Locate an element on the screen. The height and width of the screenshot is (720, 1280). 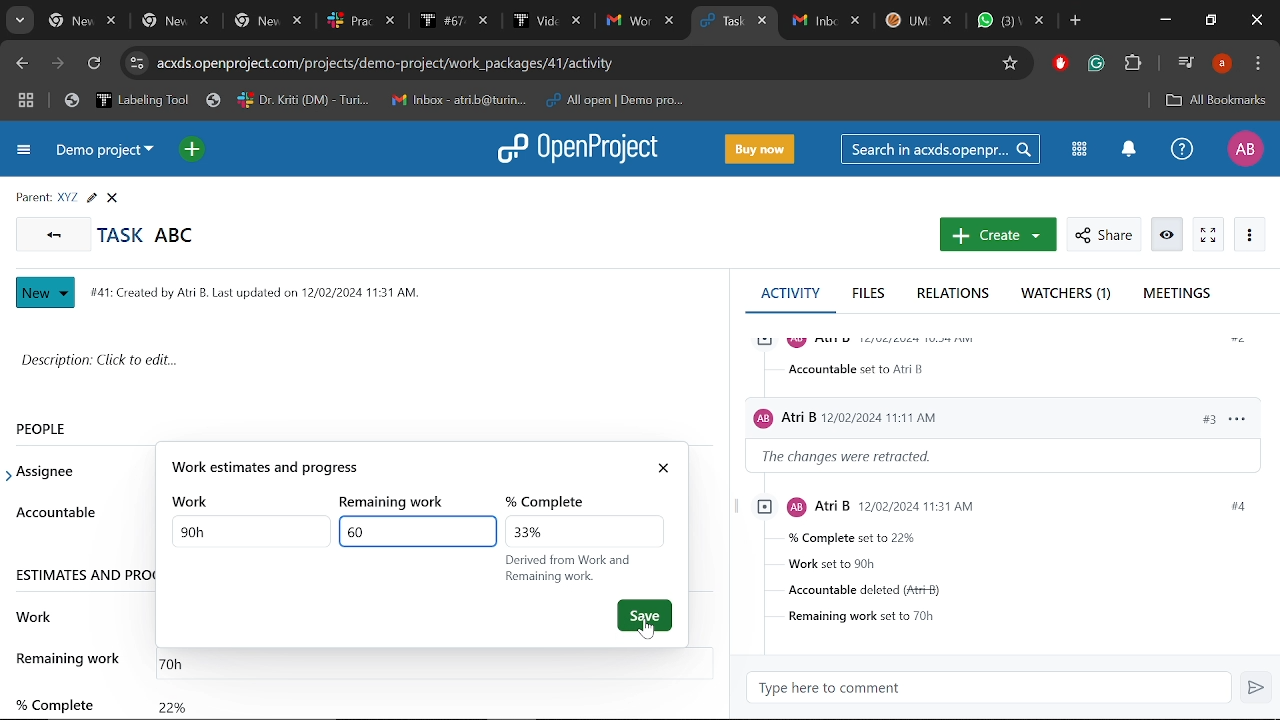
Add bookmark is located at coordinates (1215, 100).